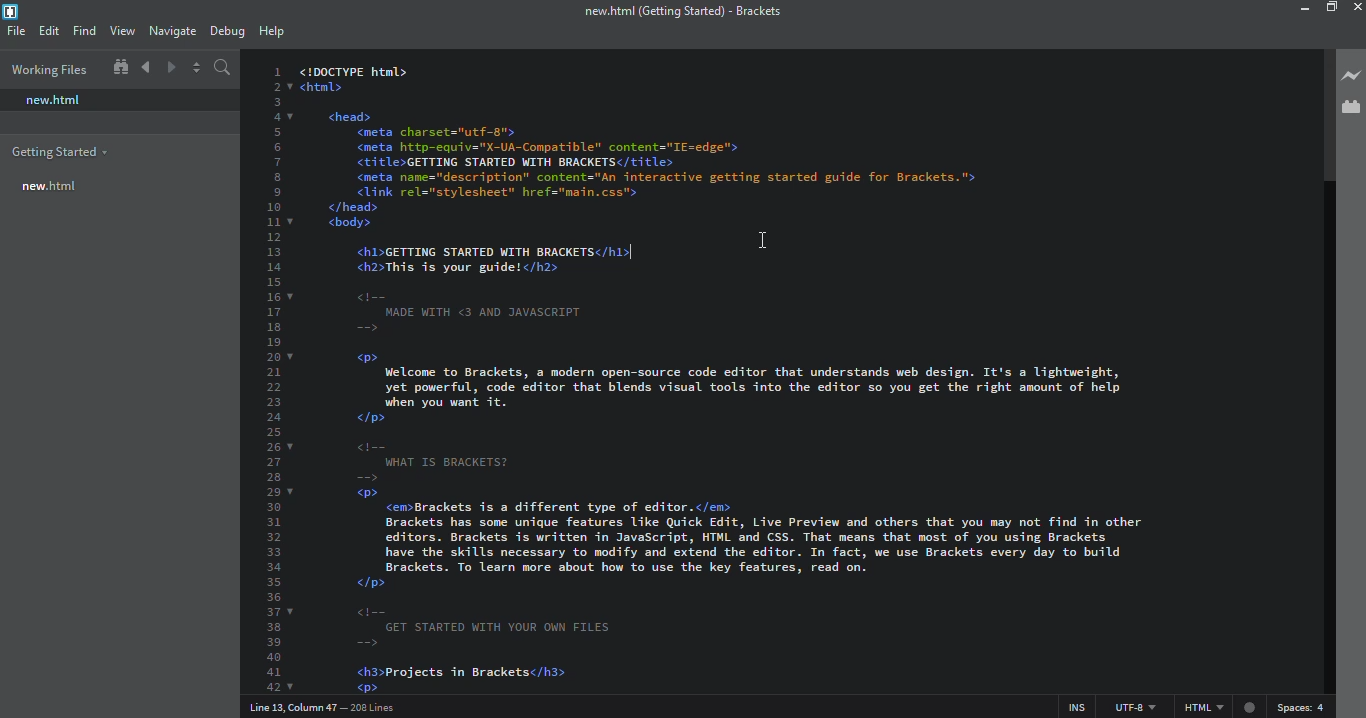 Image resolution: width=1366 pixels, height=718 pixels. Describe the element at coordinates (1302, 707) in the screenshot. I see `spaces` at that location.